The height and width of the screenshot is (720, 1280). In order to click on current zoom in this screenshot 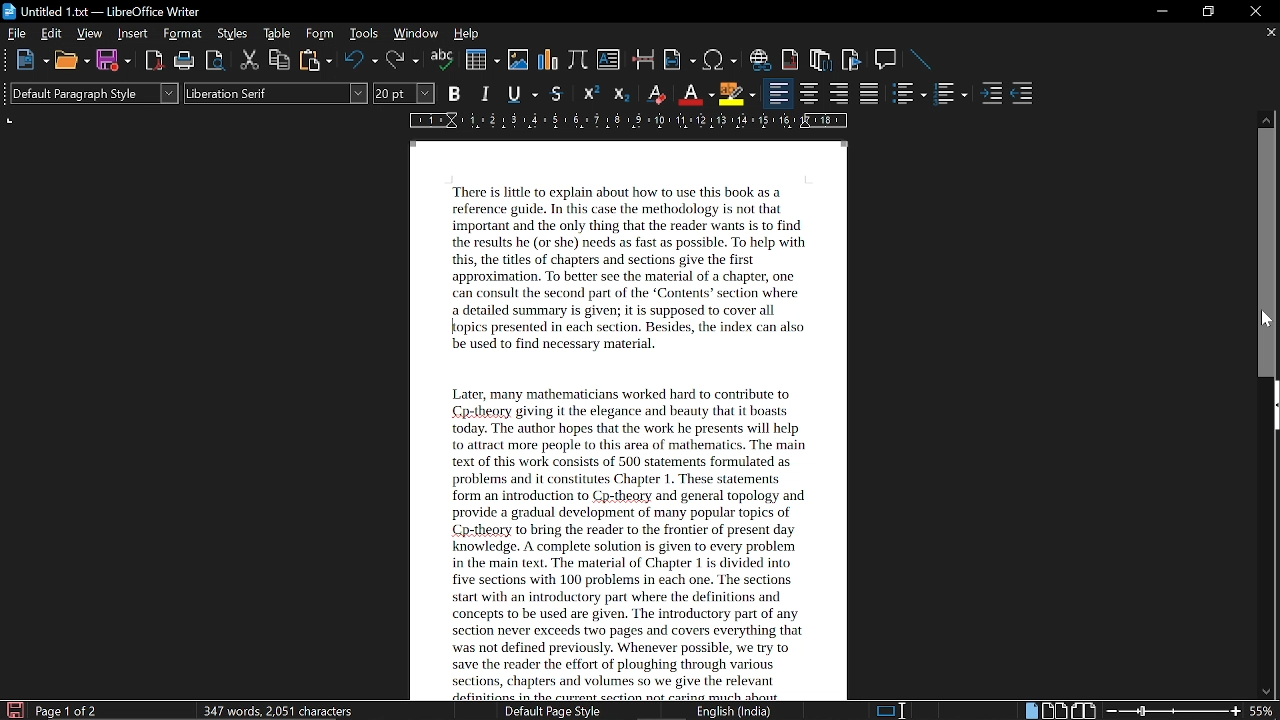, I will do `click(1265, 712)`.